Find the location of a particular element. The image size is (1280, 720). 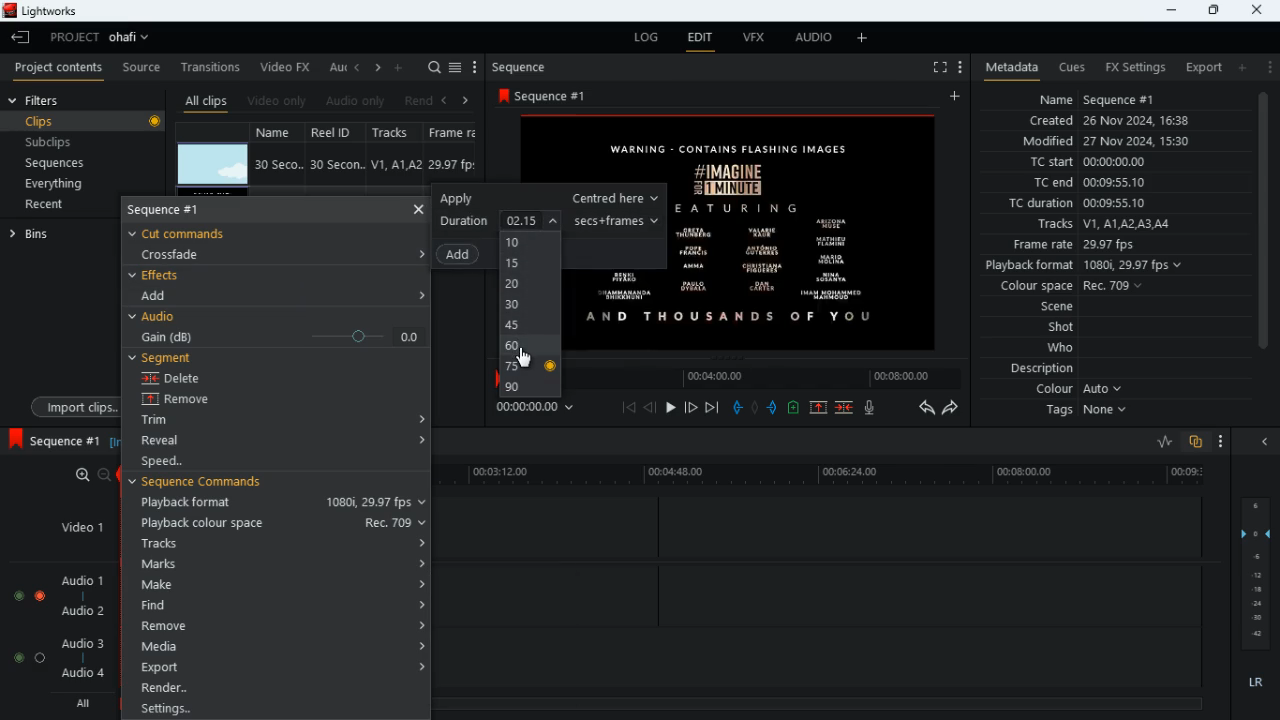

more is located at coordinates (865, 37).